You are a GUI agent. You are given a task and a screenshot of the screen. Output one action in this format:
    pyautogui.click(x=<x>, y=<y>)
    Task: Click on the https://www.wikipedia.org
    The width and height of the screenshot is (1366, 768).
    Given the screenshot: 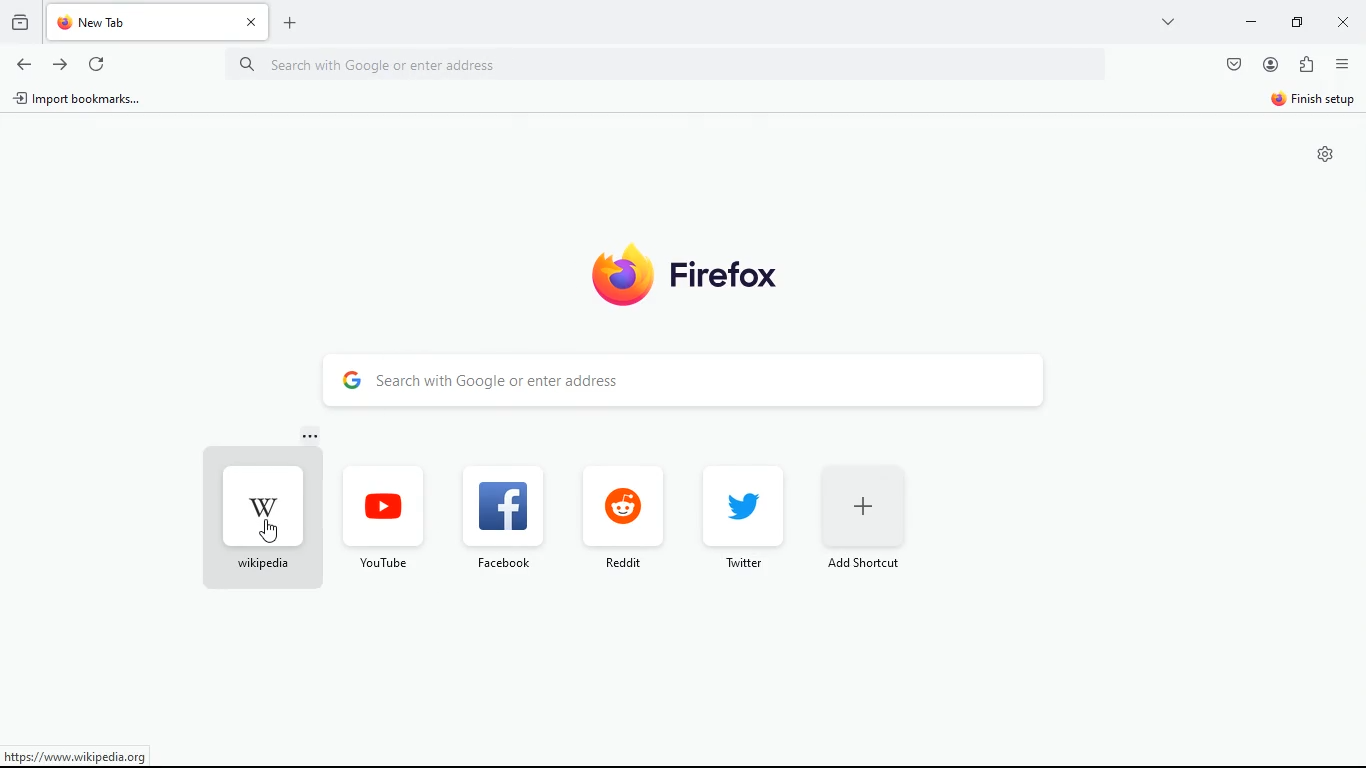 What is the action you would take?
    pyautogui.click(x=83, y=754)
    